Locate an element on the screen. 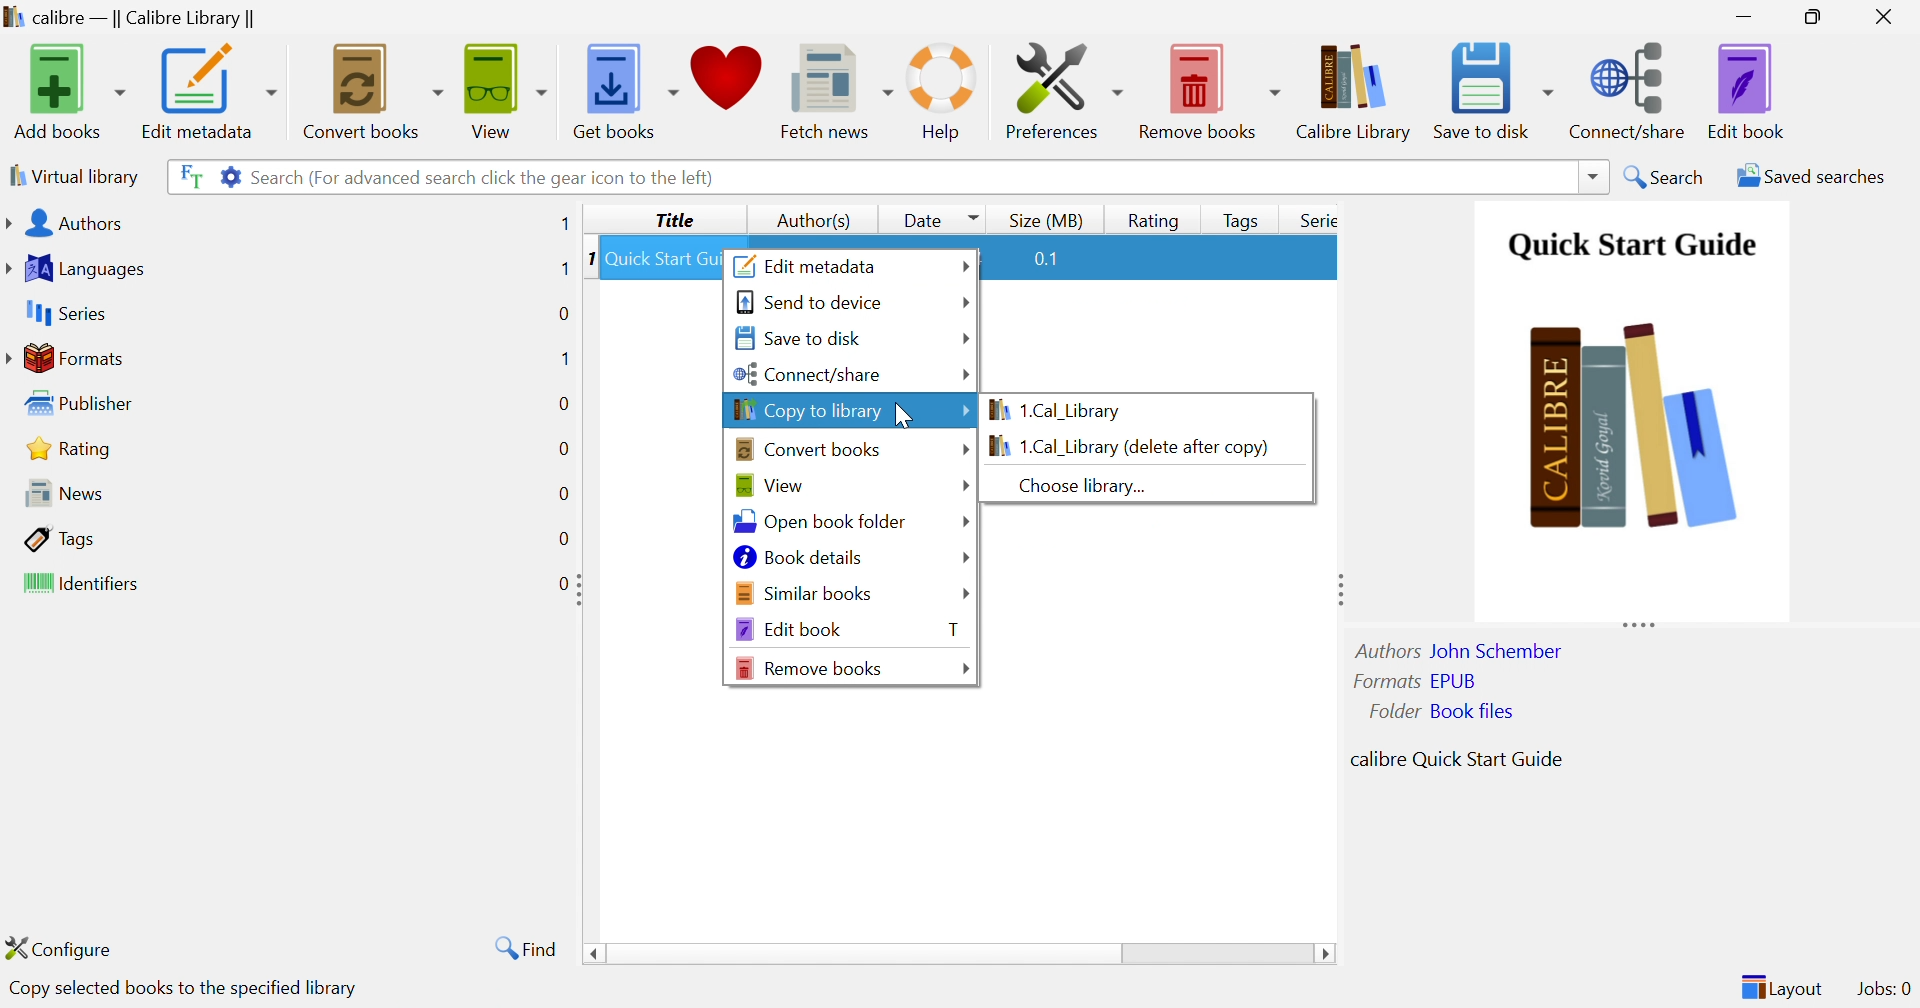 The height and width of the screenshot is (1008, 1920). 1 is located at coordinates (583, 259).